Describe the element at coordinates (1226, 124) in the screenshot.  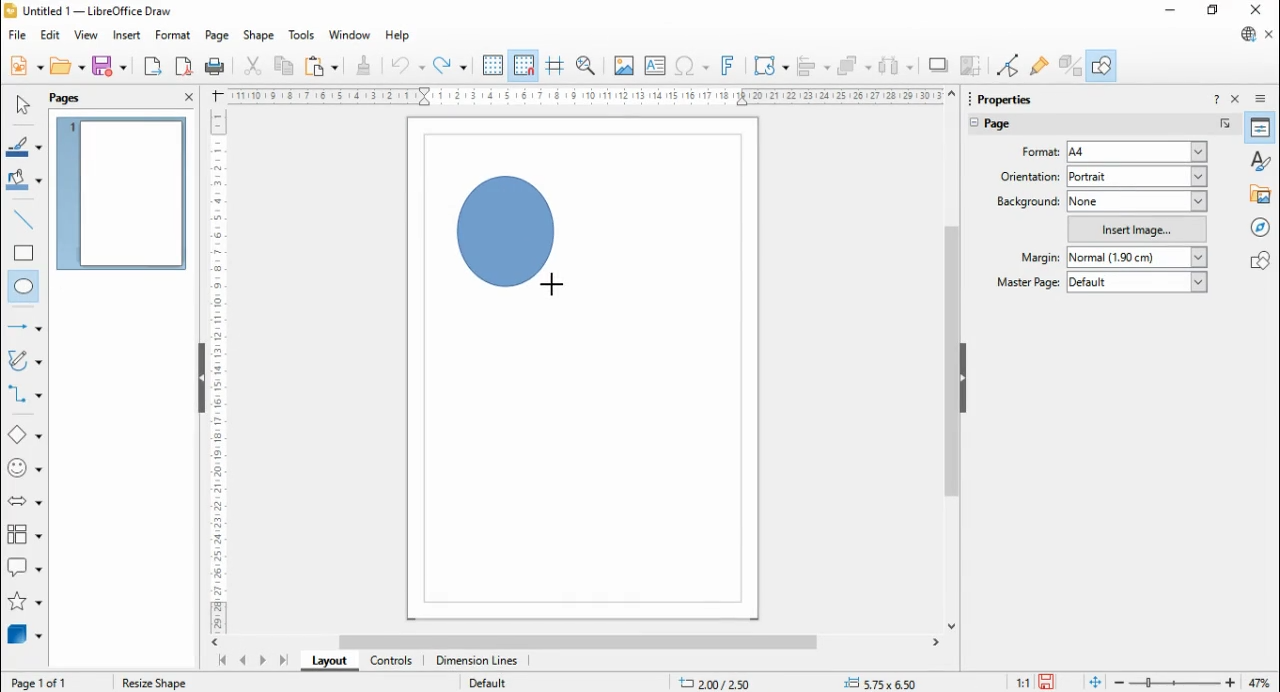
I see `more options` at that location.